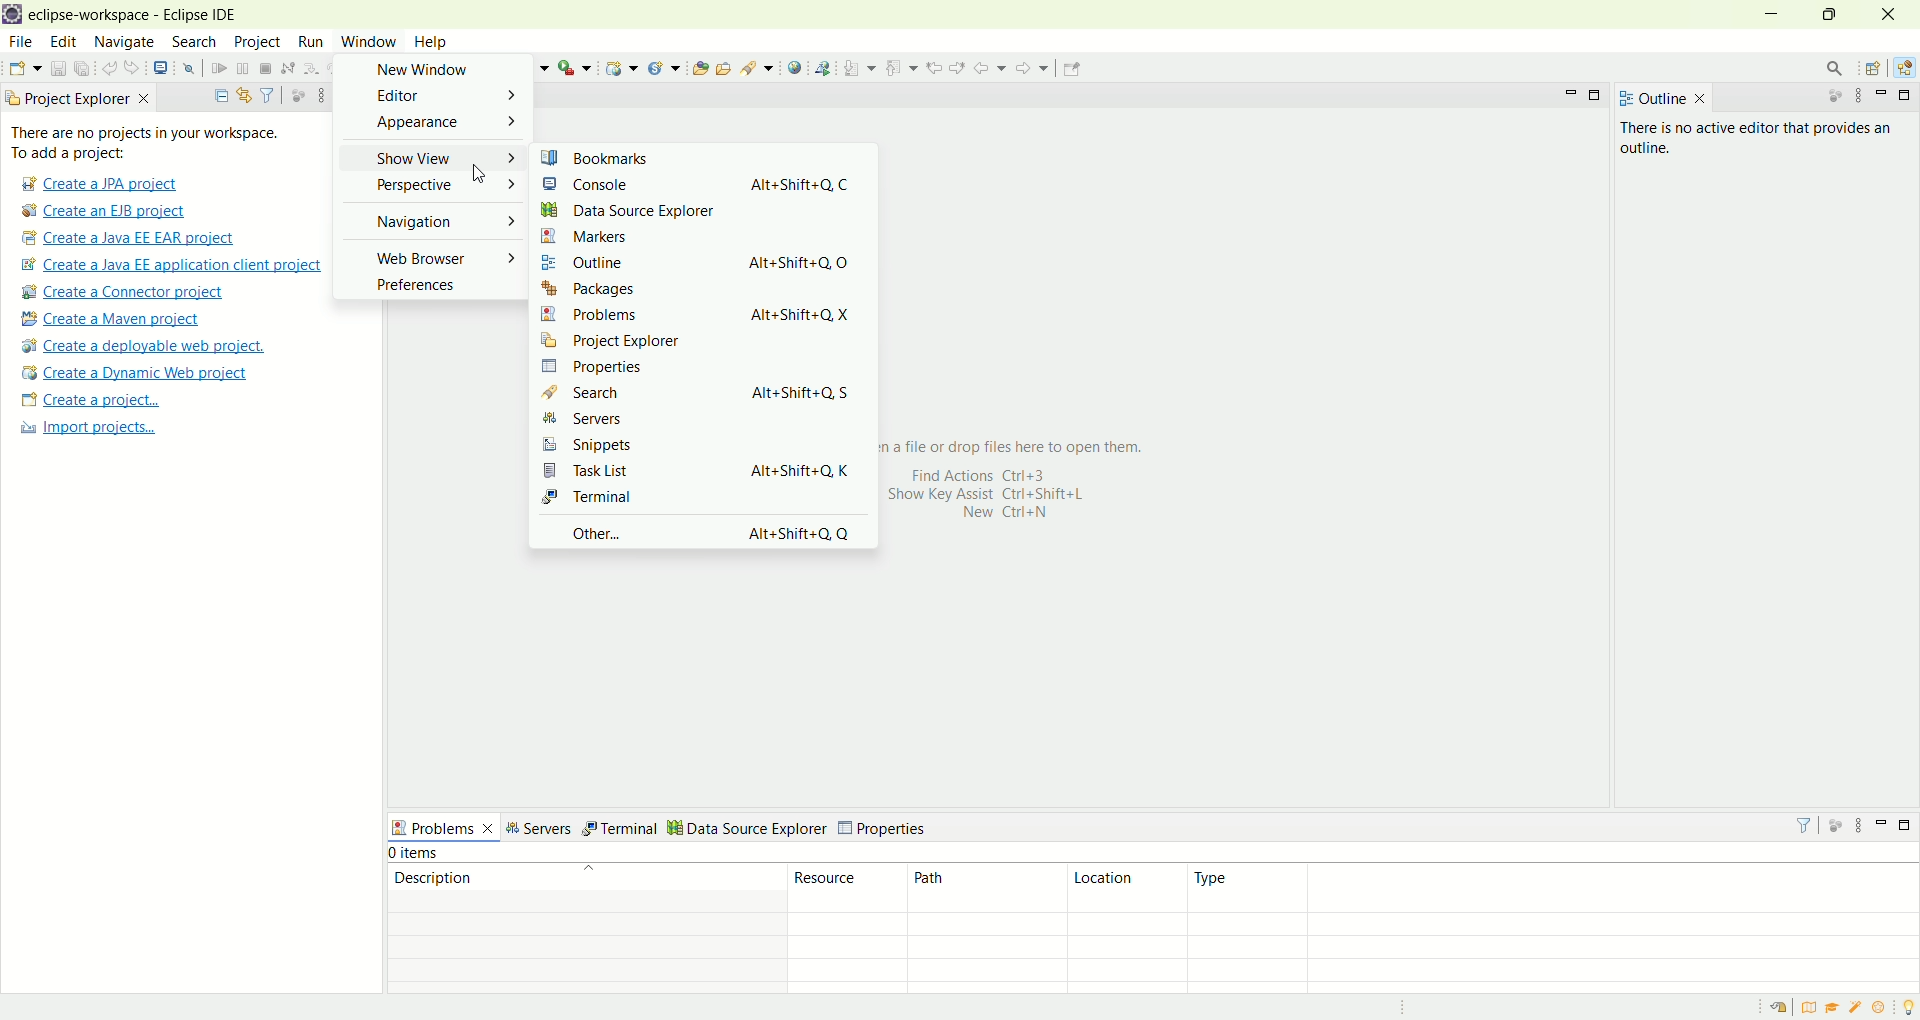 Image resolution: width=1920 pixels, height=1020 pixels. I want to click on open a terminal, so click(160, 68).